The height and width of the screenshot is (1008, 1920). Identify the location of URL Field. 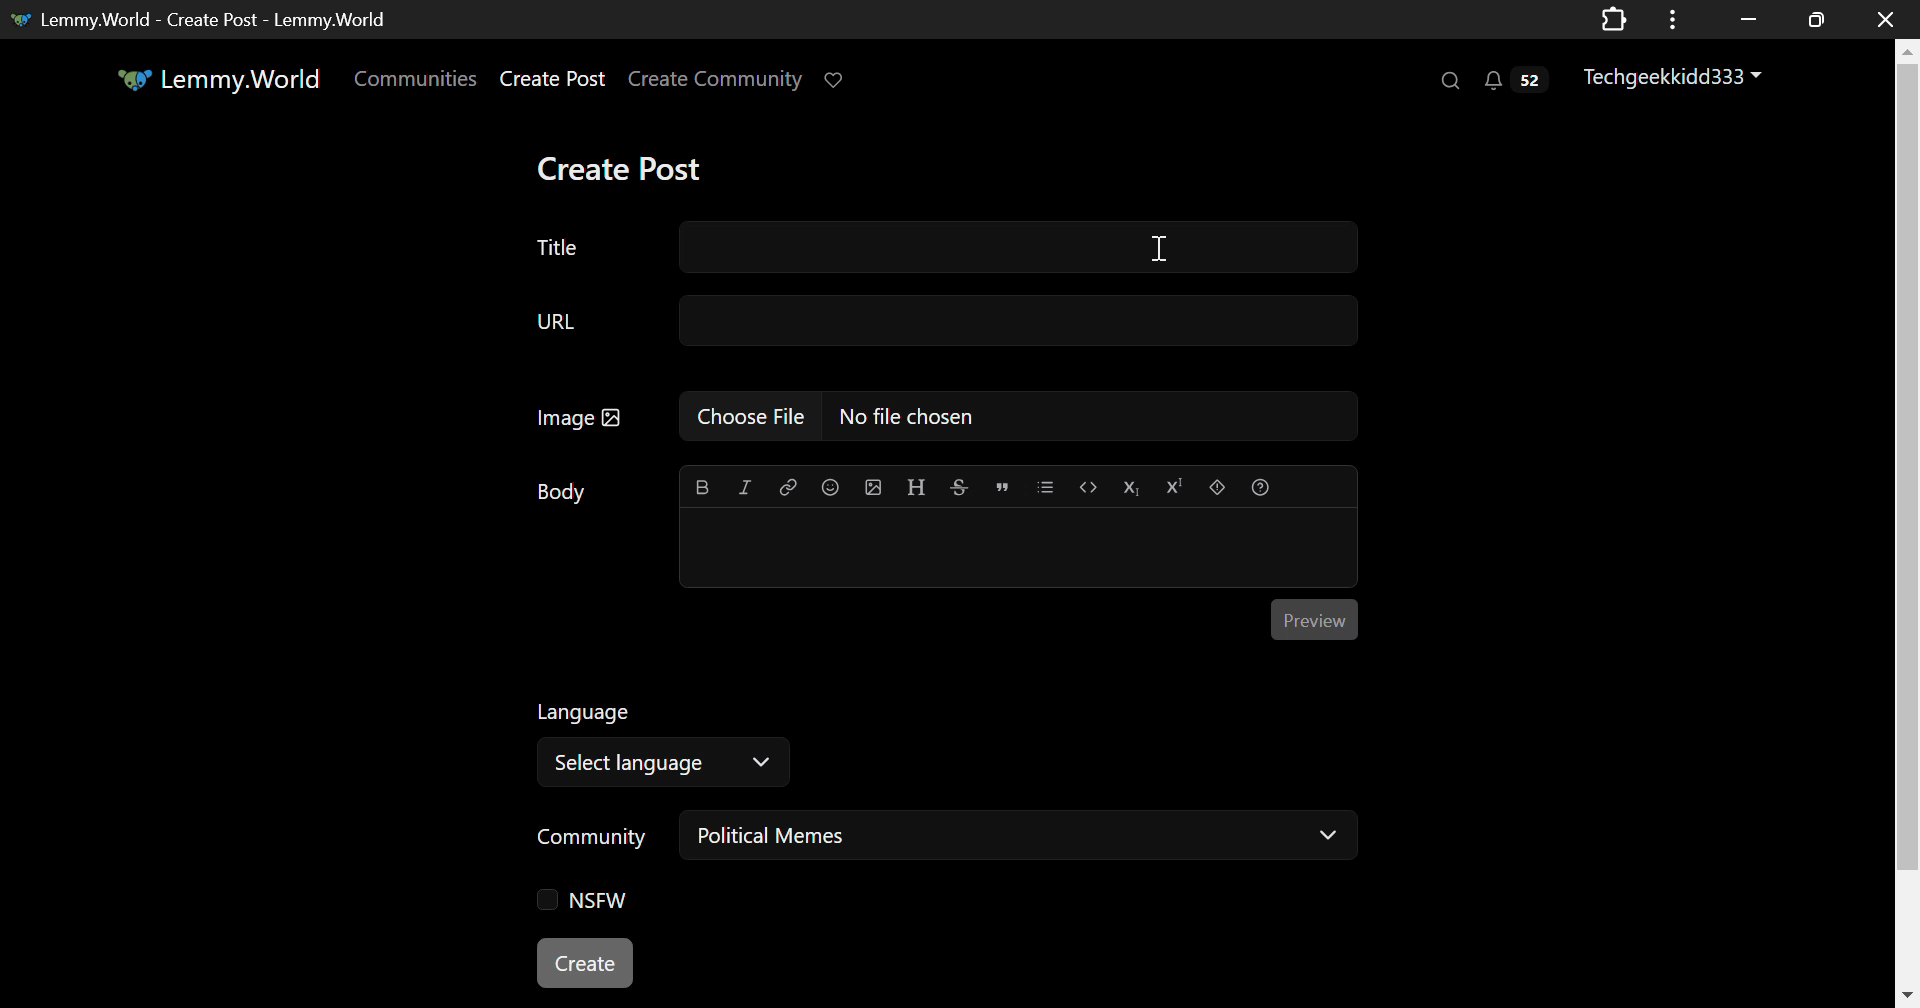
(947, 320).